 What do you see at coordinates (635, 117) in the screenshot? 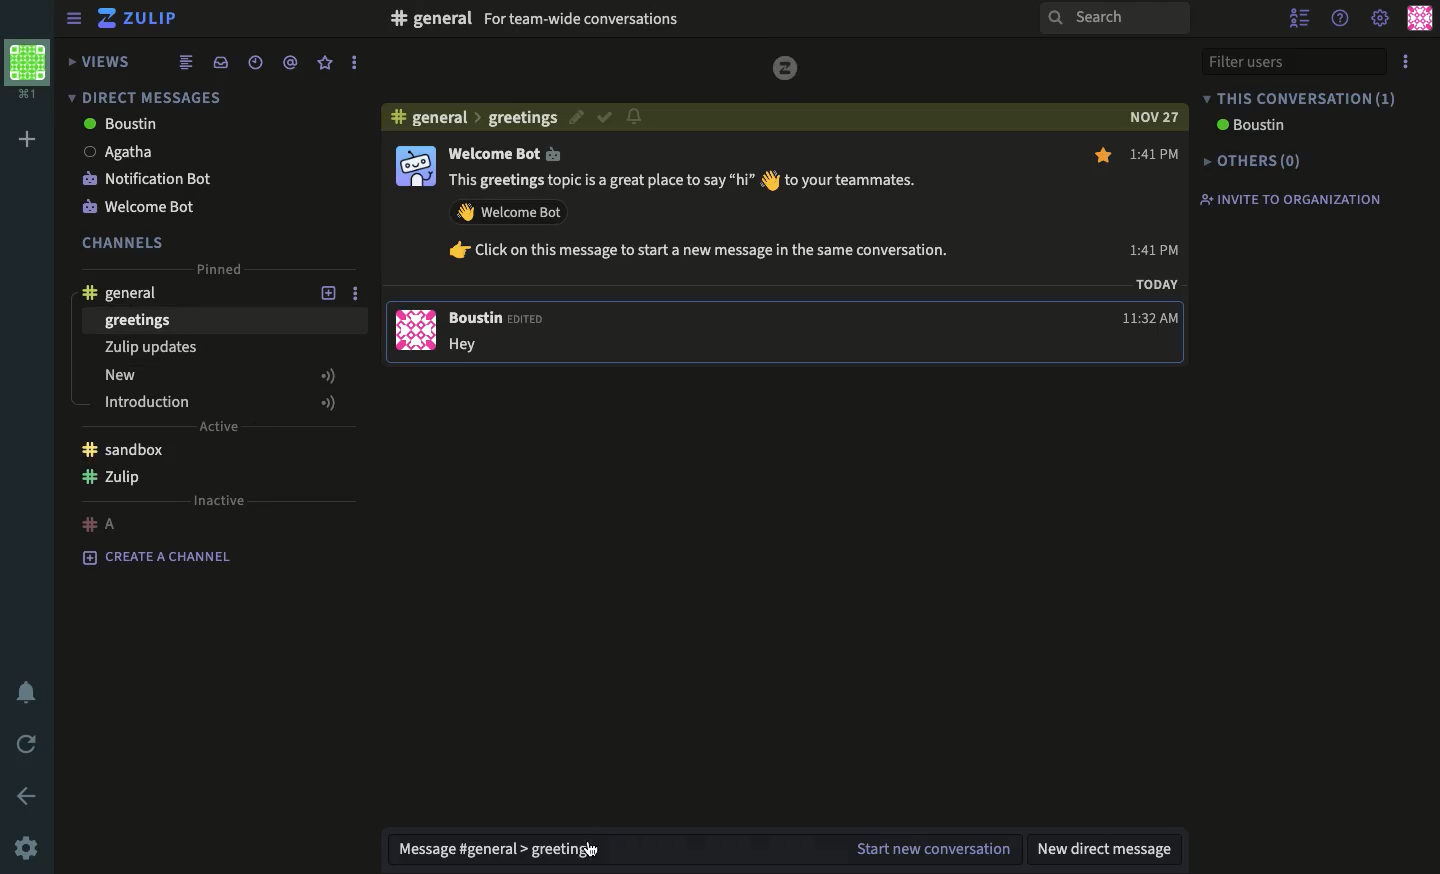
I see `notification` at bounding box center [635, 117].